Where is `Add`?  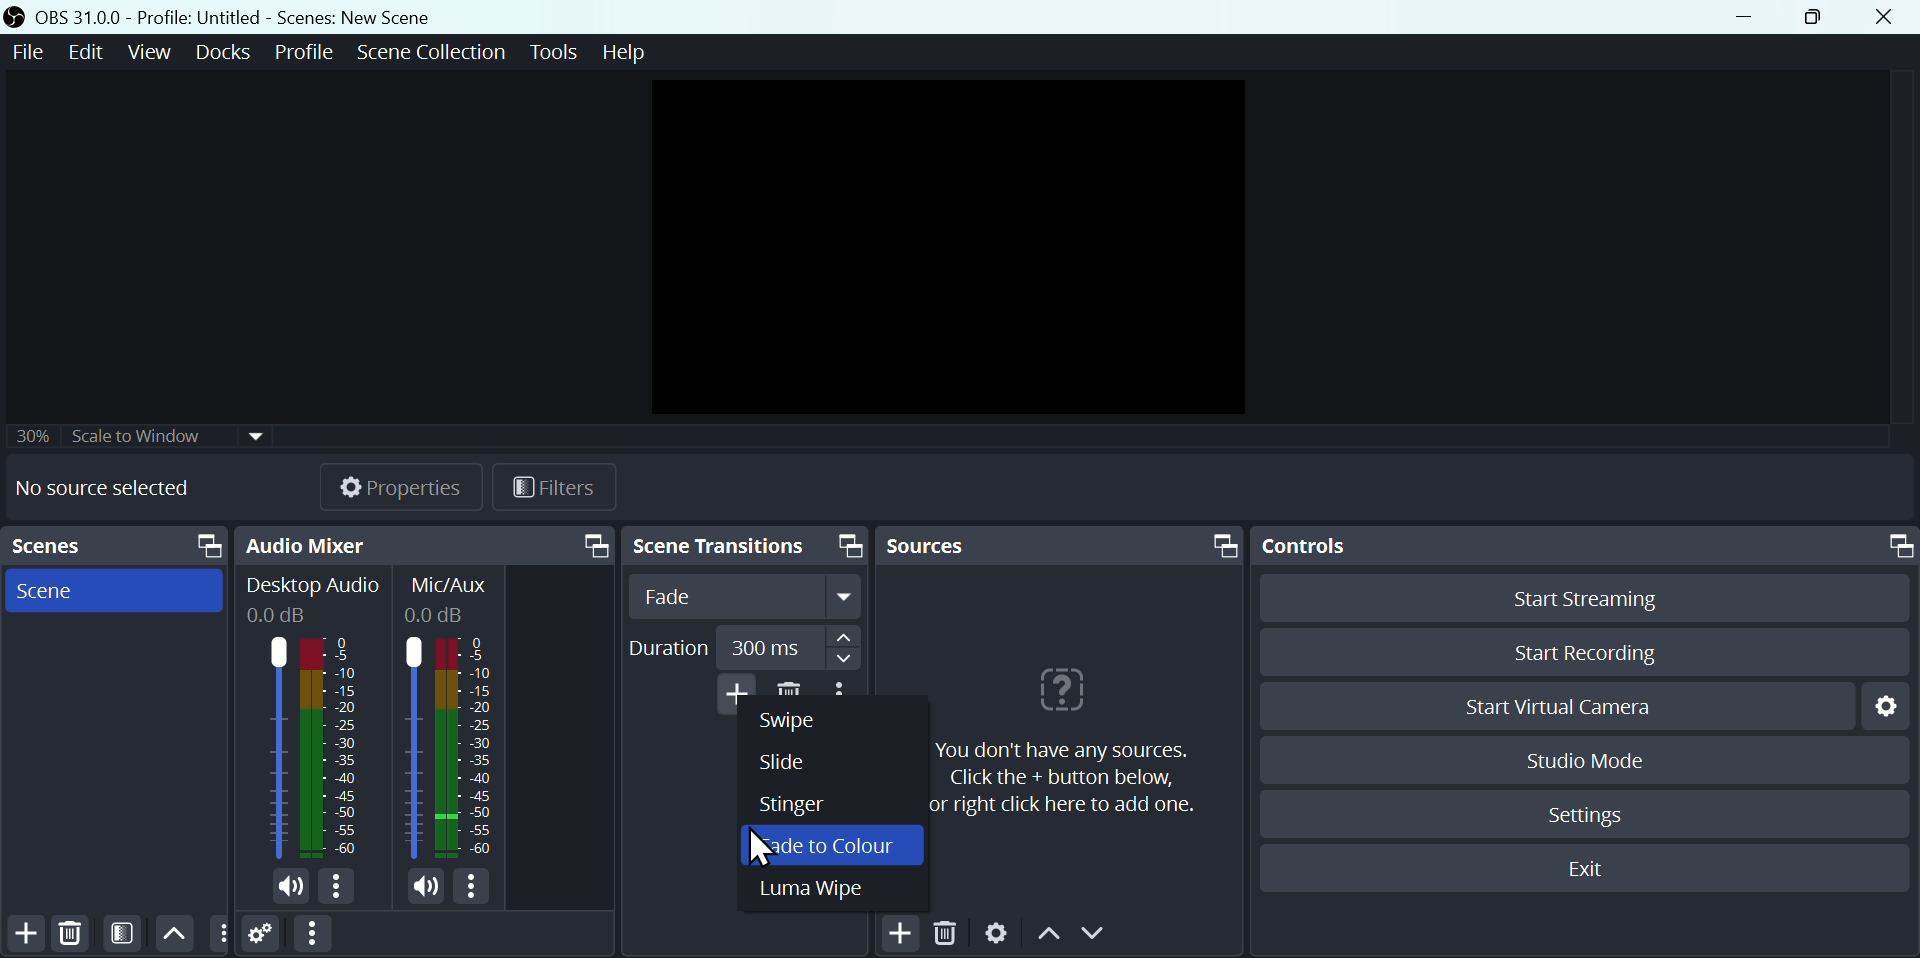
Add is located at coordinates (26, 933).